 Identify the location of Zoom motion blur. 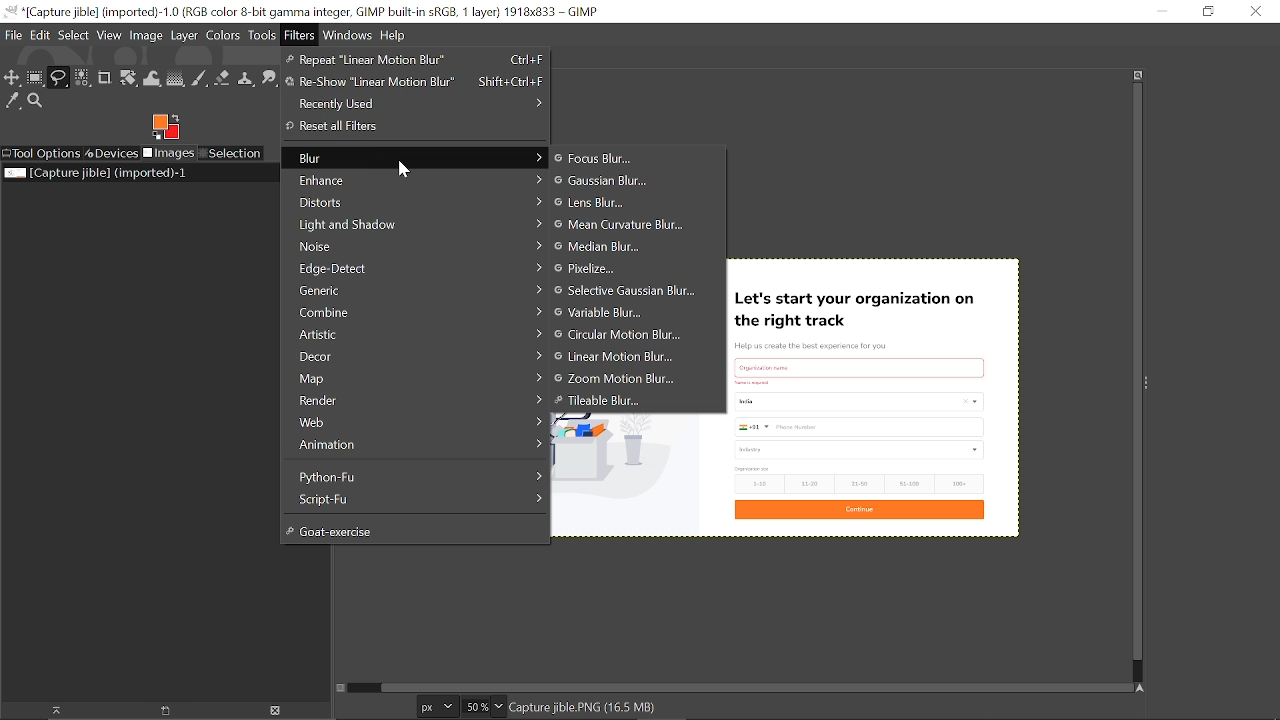
(614, 378).